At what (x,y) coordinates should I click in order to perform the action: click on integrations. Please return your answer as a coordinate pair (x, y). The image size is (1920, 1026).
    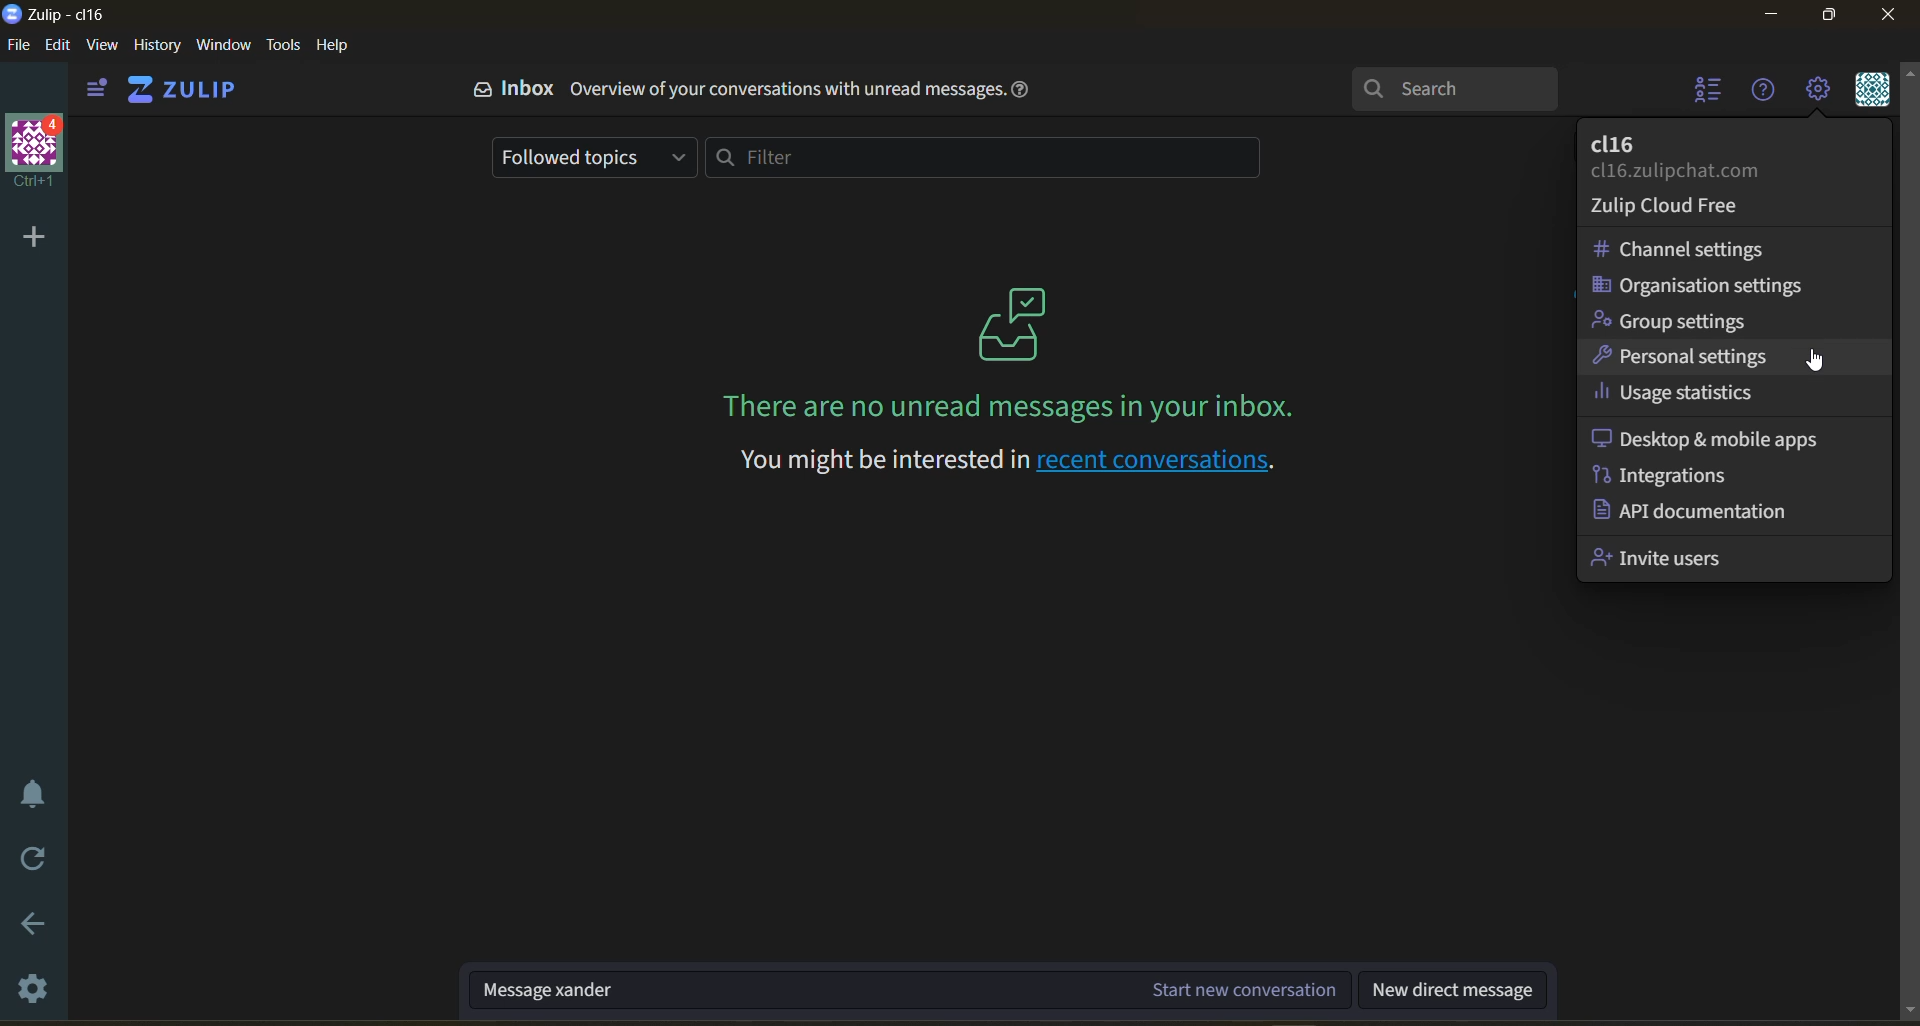
    Looking at the image, I should click on (1667, 475).